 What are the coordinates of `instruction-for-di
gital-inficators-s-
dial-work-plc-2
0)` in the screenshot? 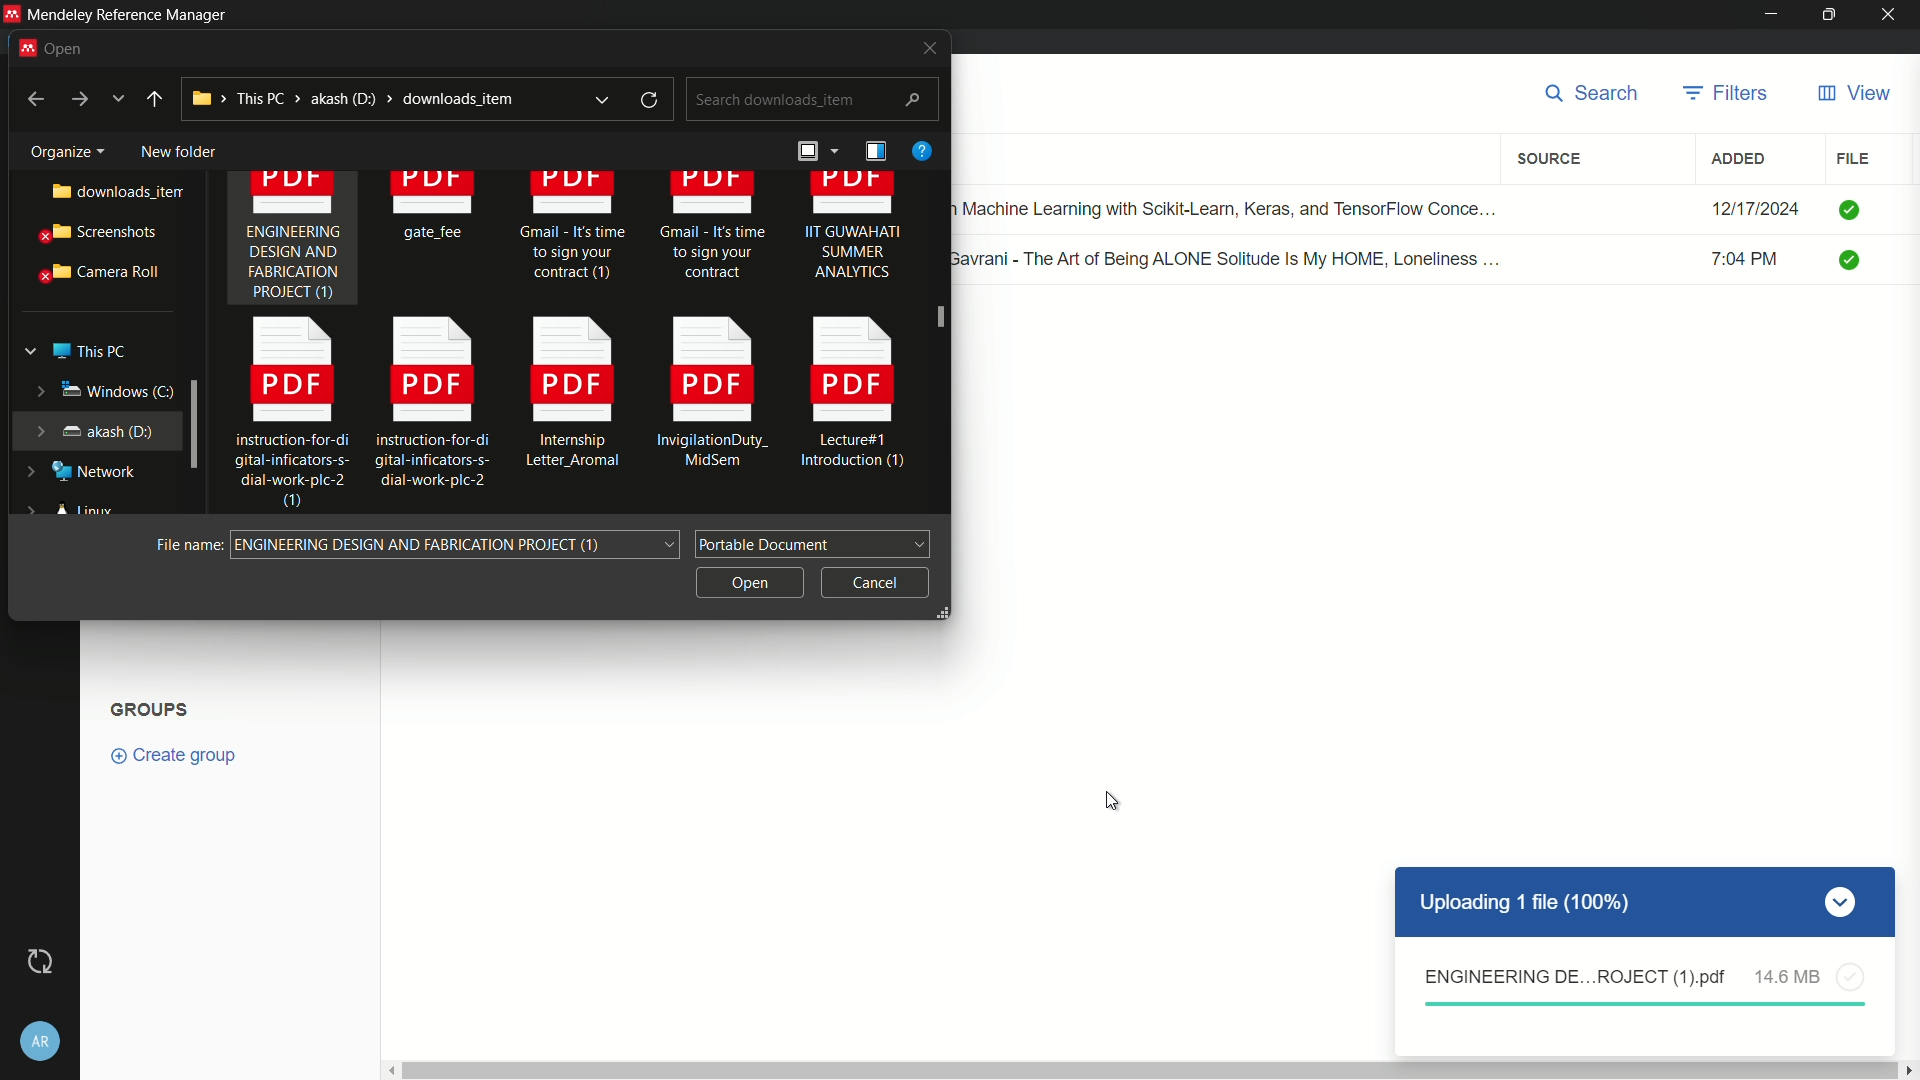 It's located at (282, 415).